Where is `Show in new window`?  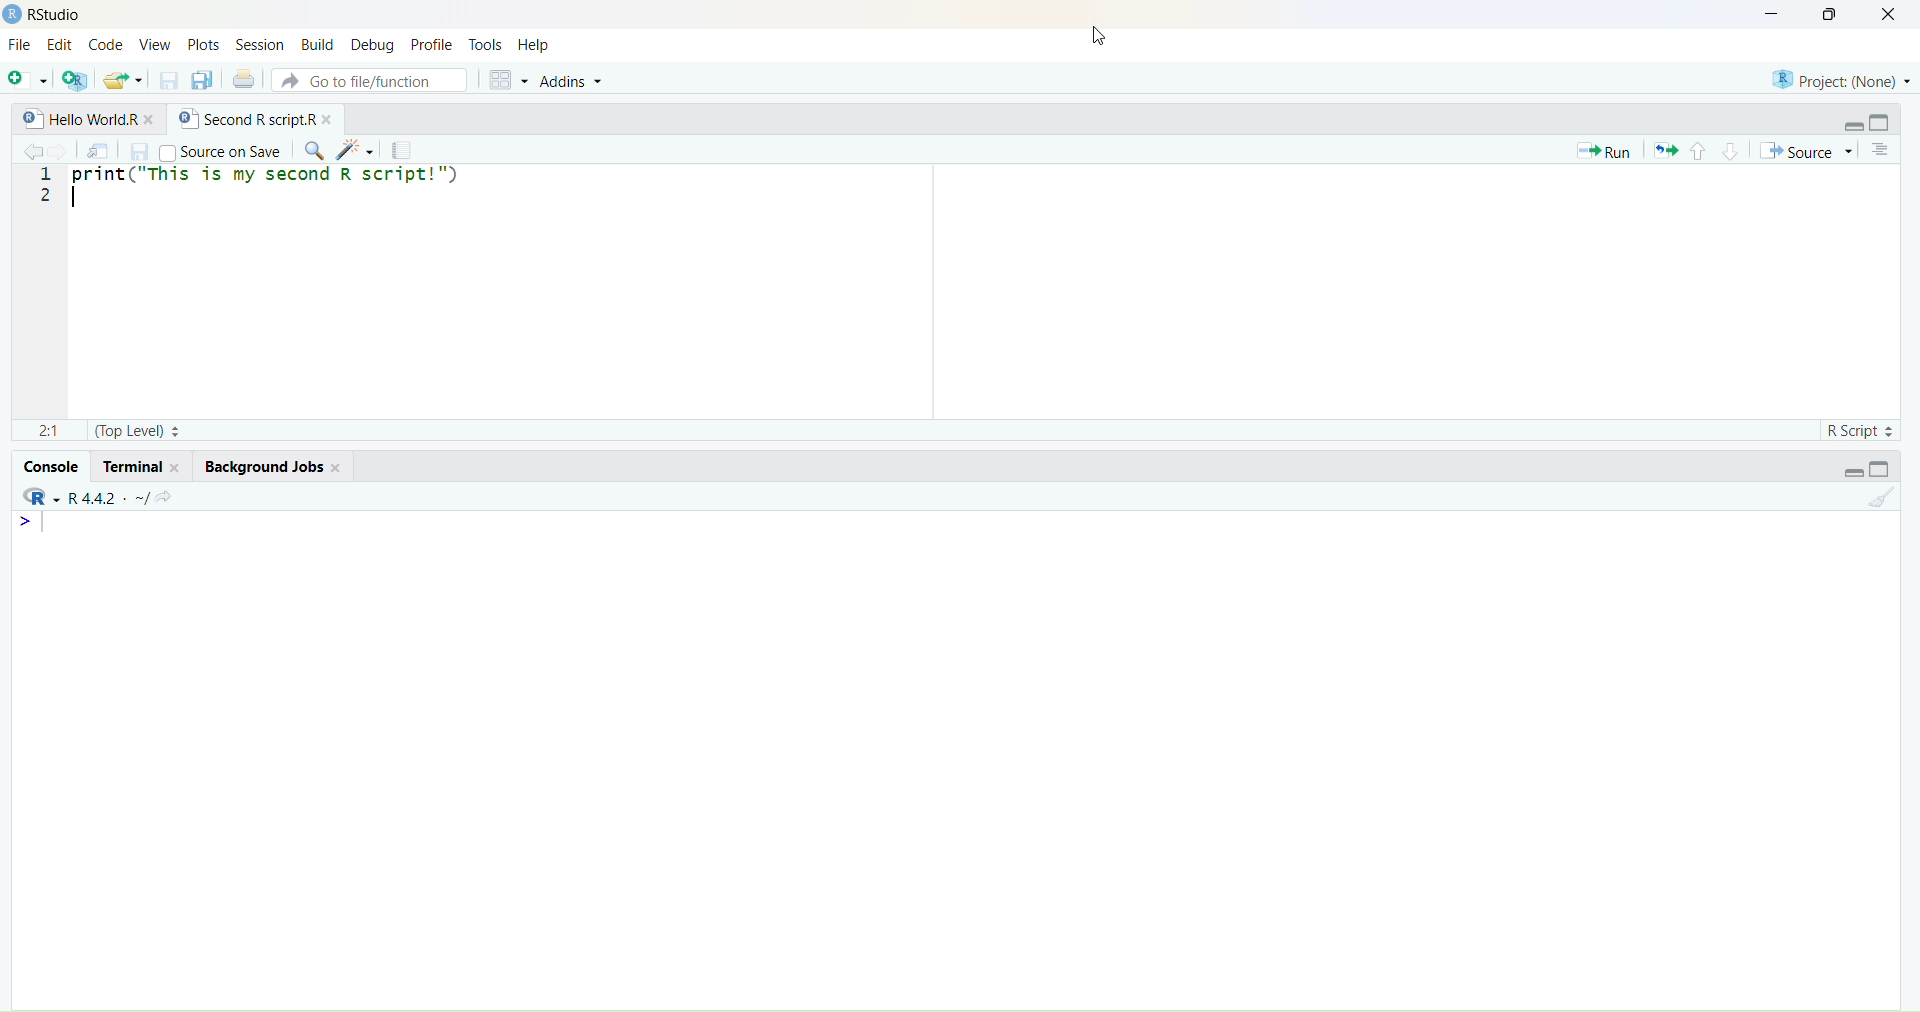 Show in new window is located at coordinates (99, 150).